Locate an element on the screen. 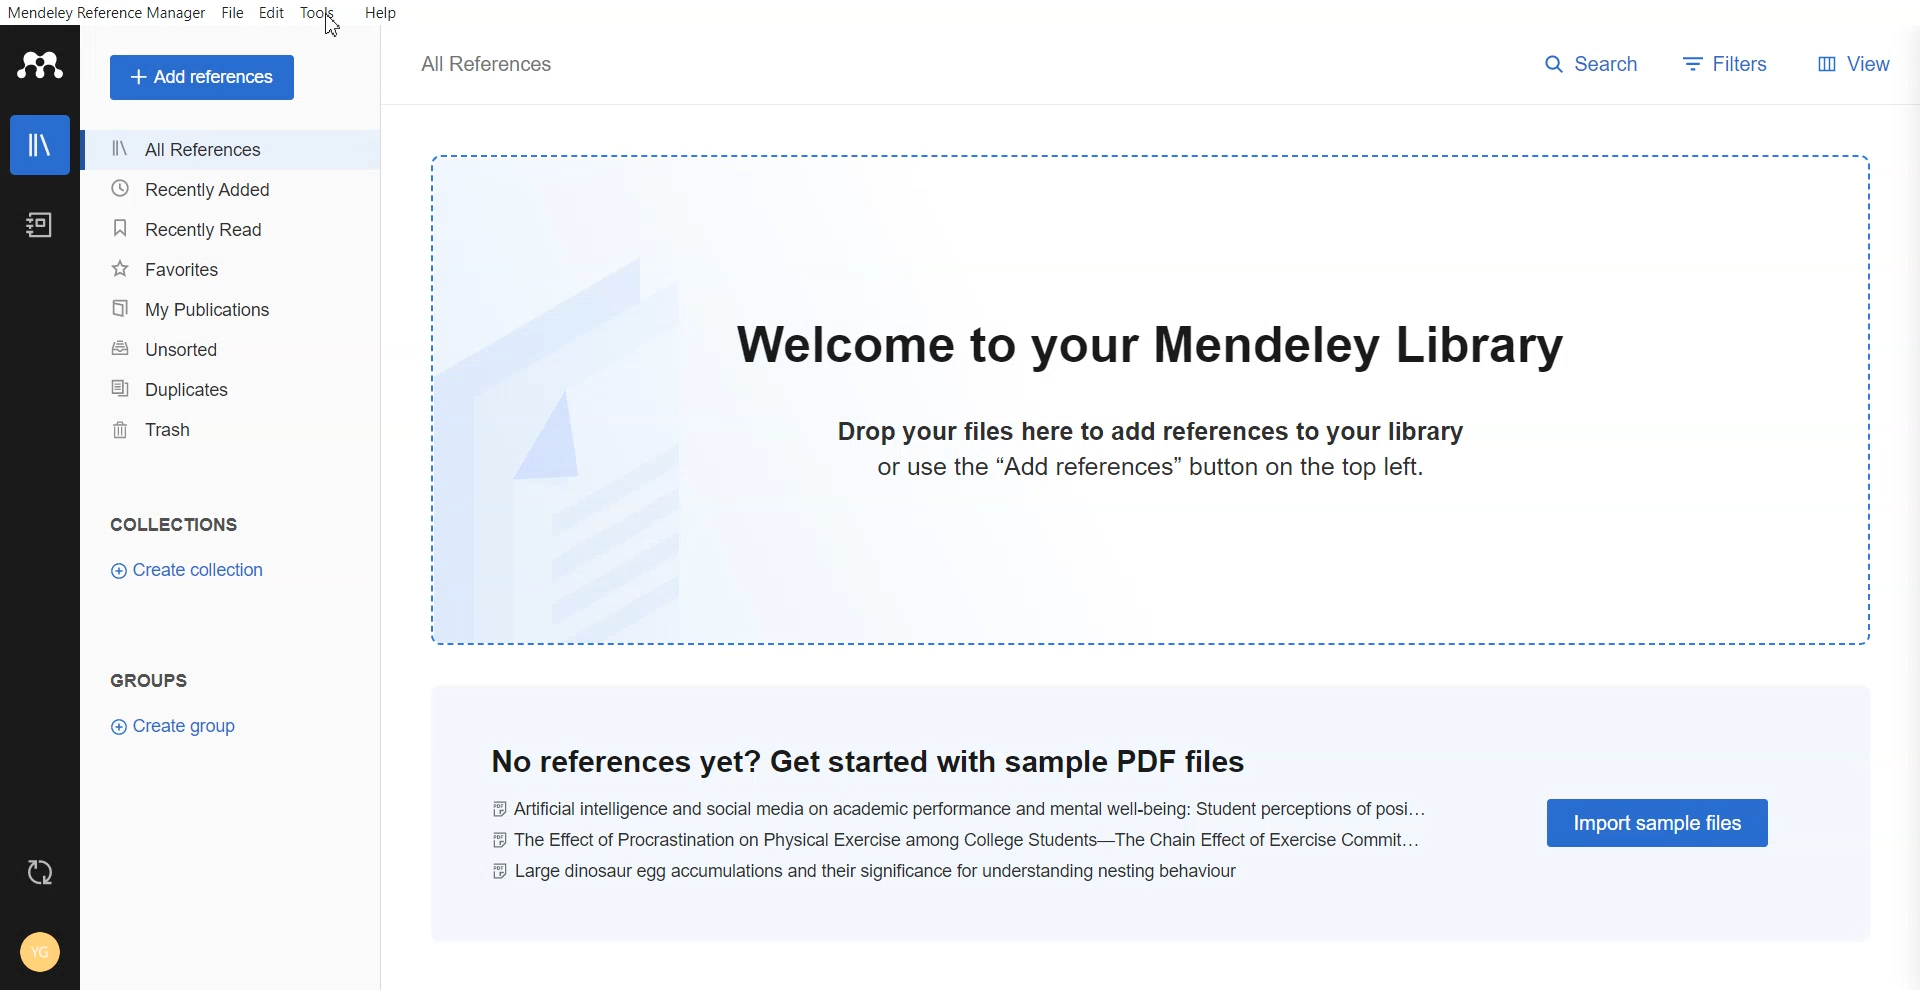  groups is located at coordinates (150, 680).